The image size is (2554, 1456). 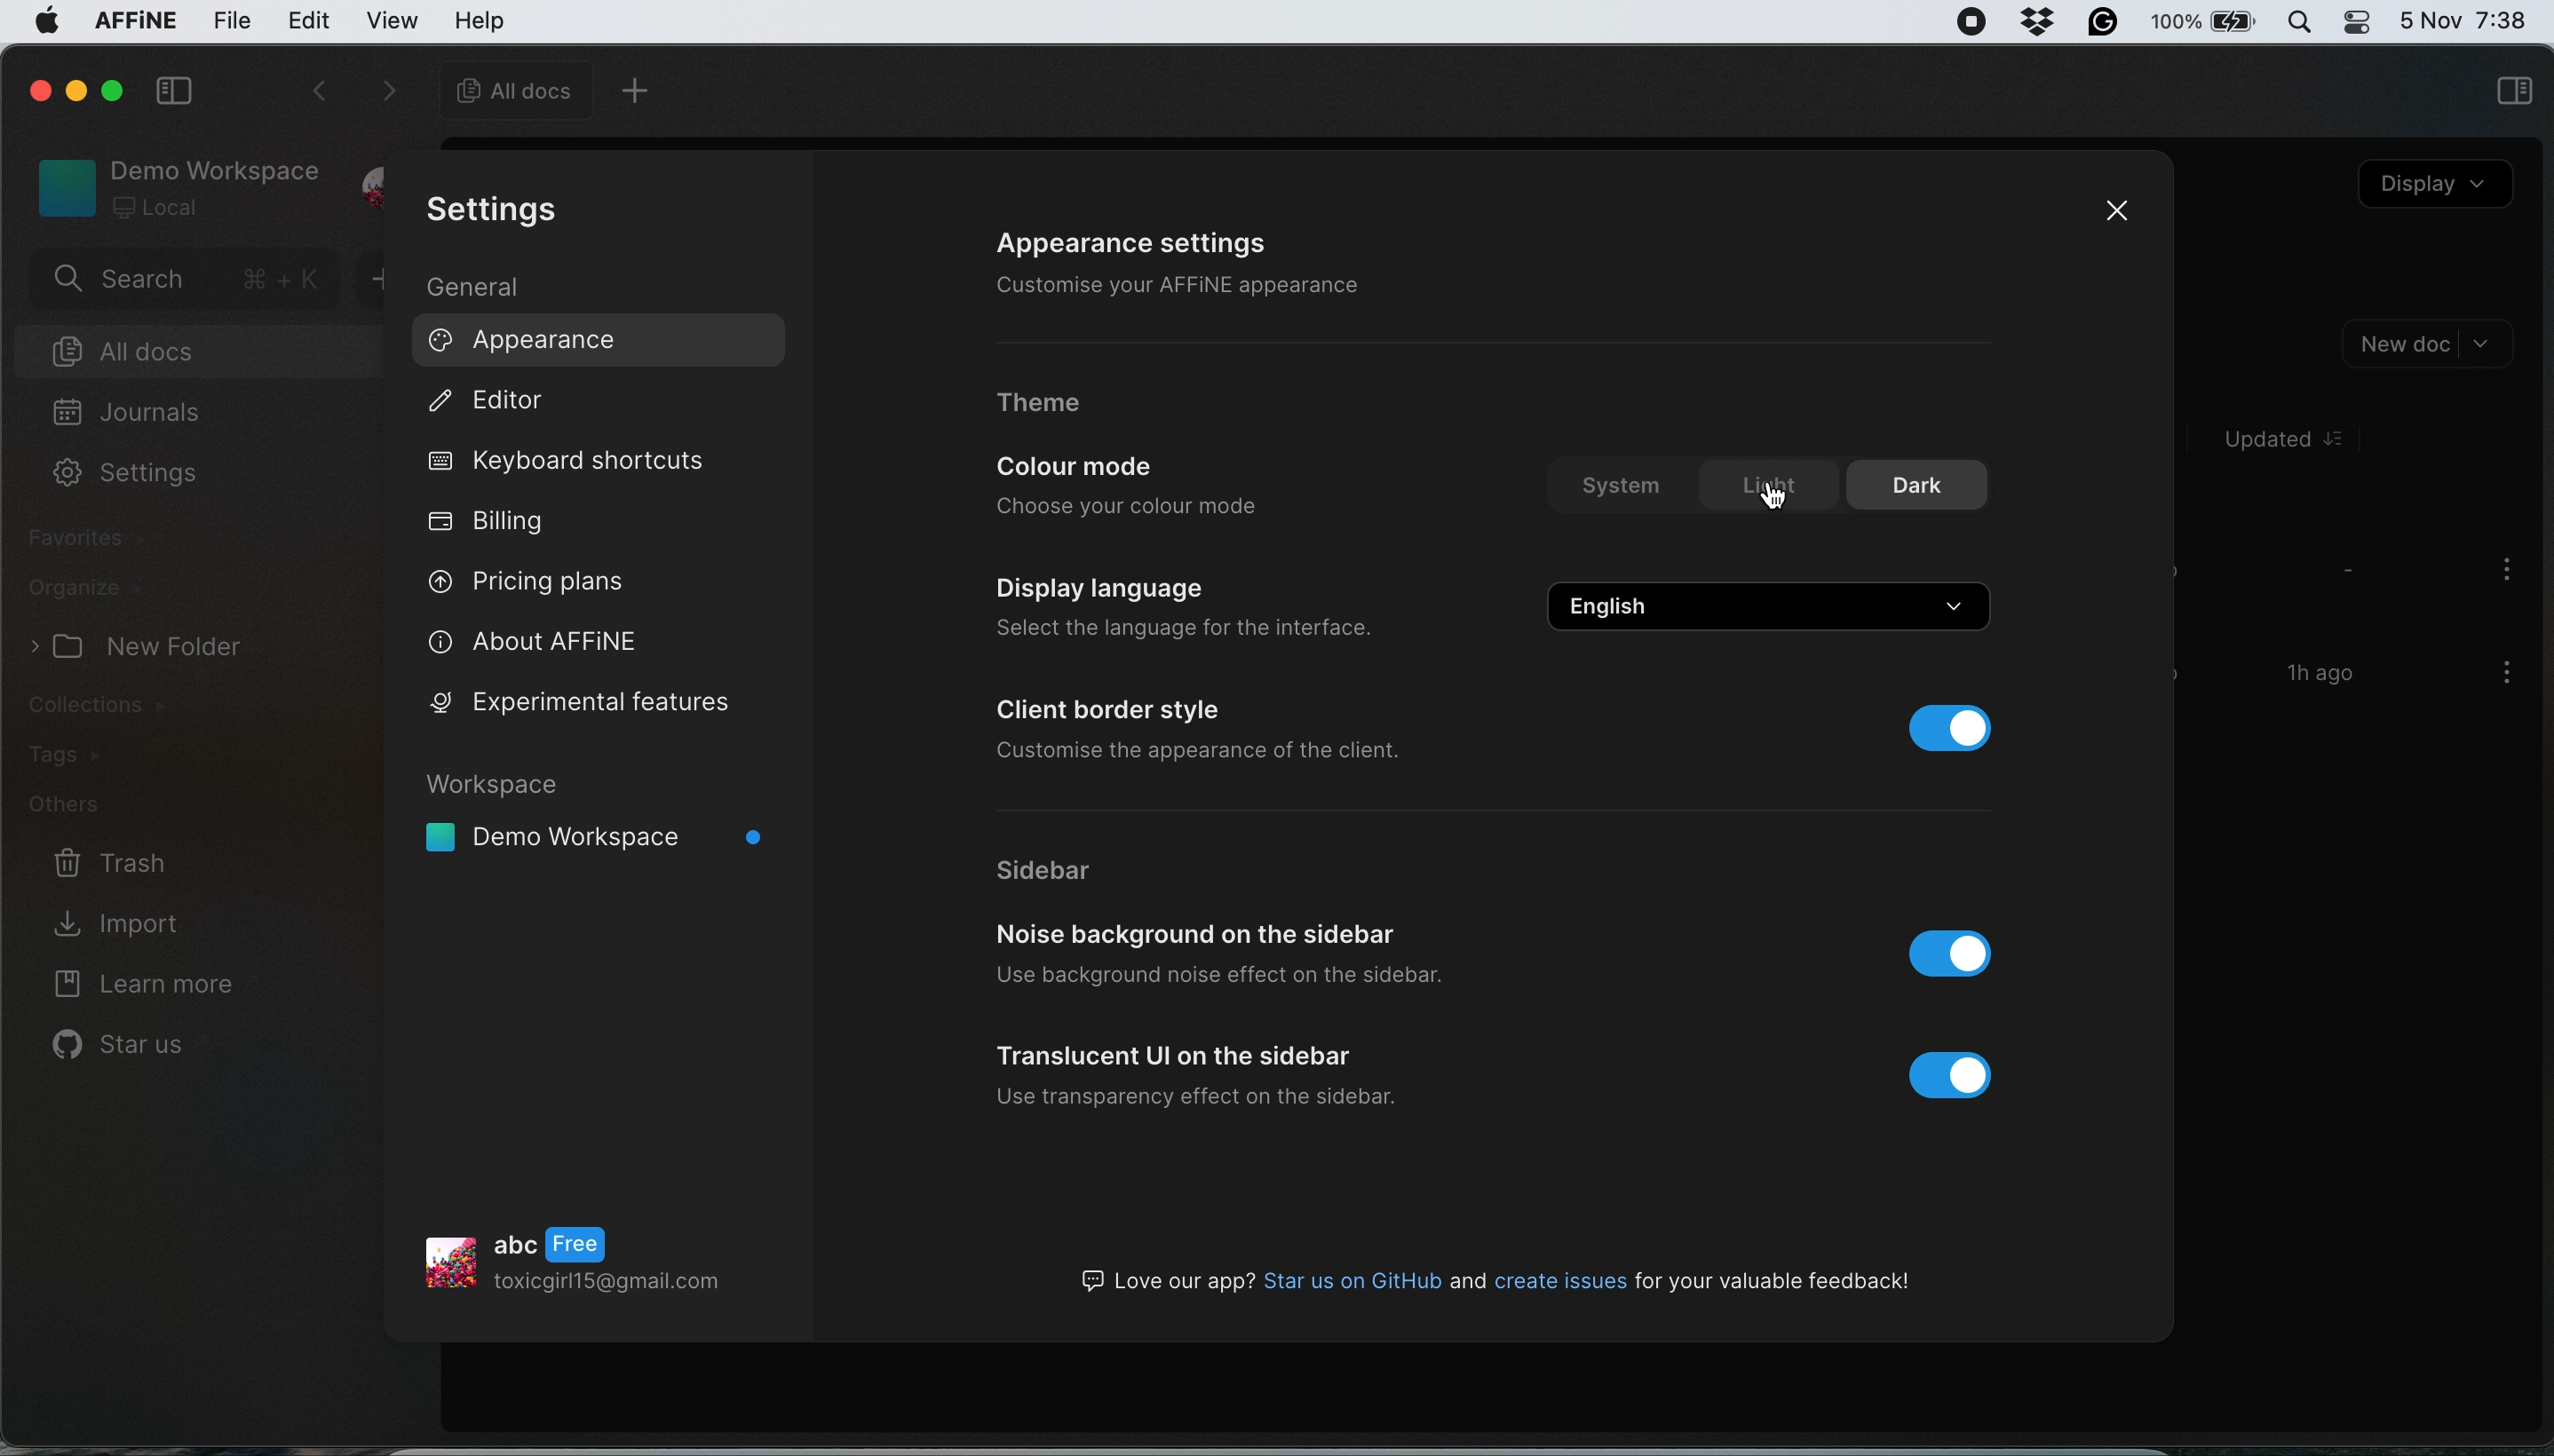 What do you see at coordinates (481, 288) in the screenshot?
I see `general` at bounding box center [481, 288].